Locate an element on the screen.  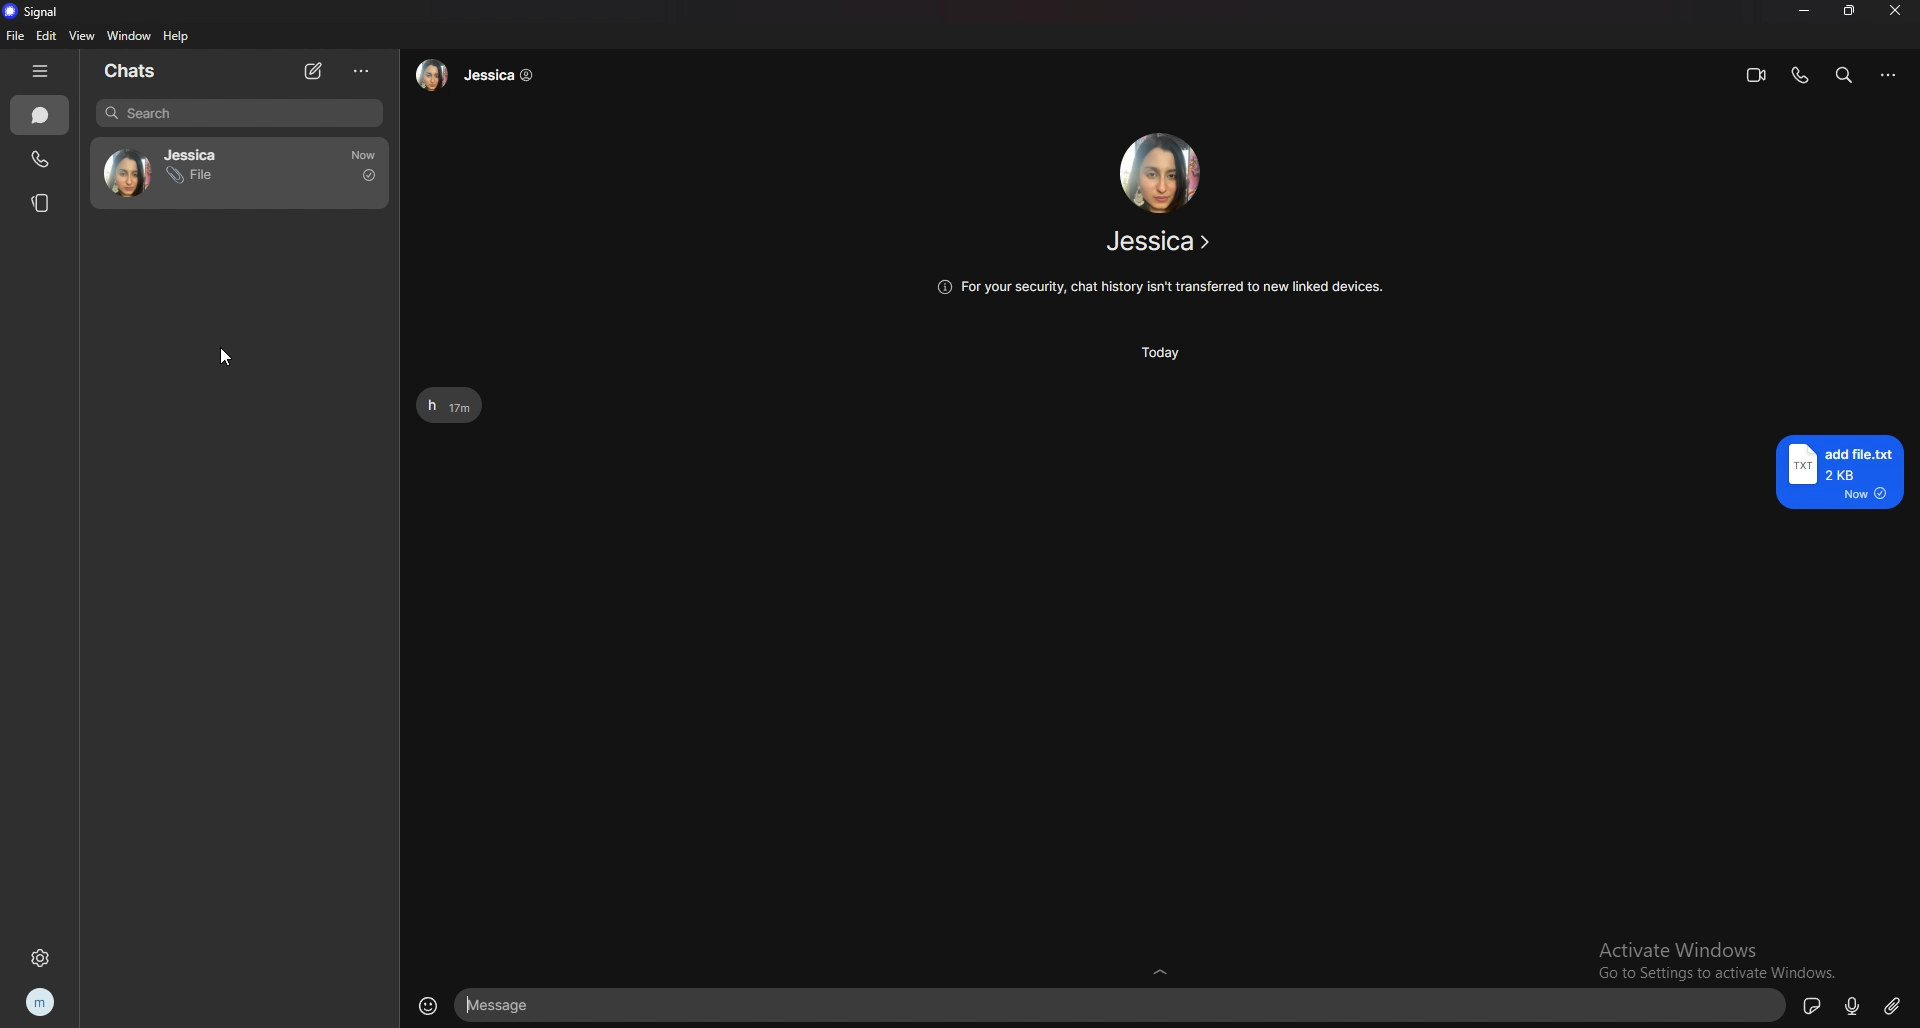
voite type is located at coordinates (1855, 1005).